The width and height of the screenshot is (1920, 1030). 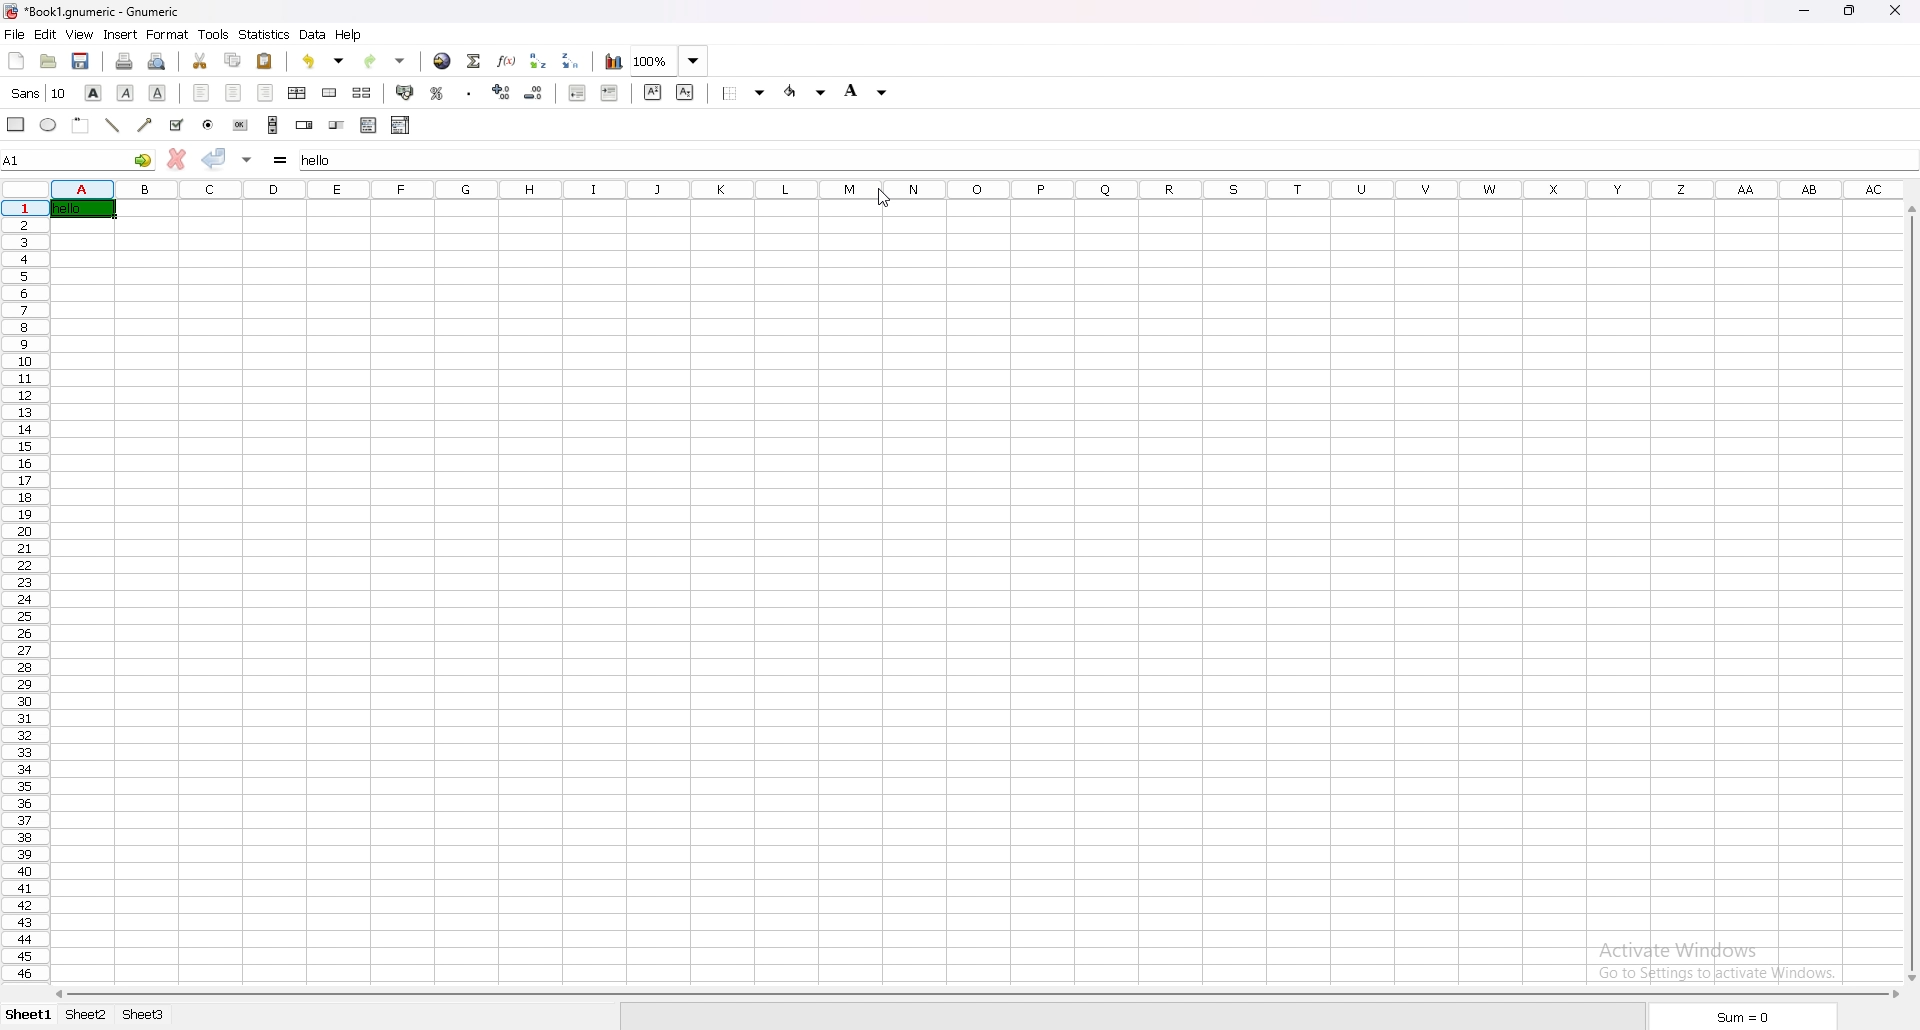 What do you see at coordinates (303, 125) in the screenshot?
I see `spin button` at bounding box center [303, 125].